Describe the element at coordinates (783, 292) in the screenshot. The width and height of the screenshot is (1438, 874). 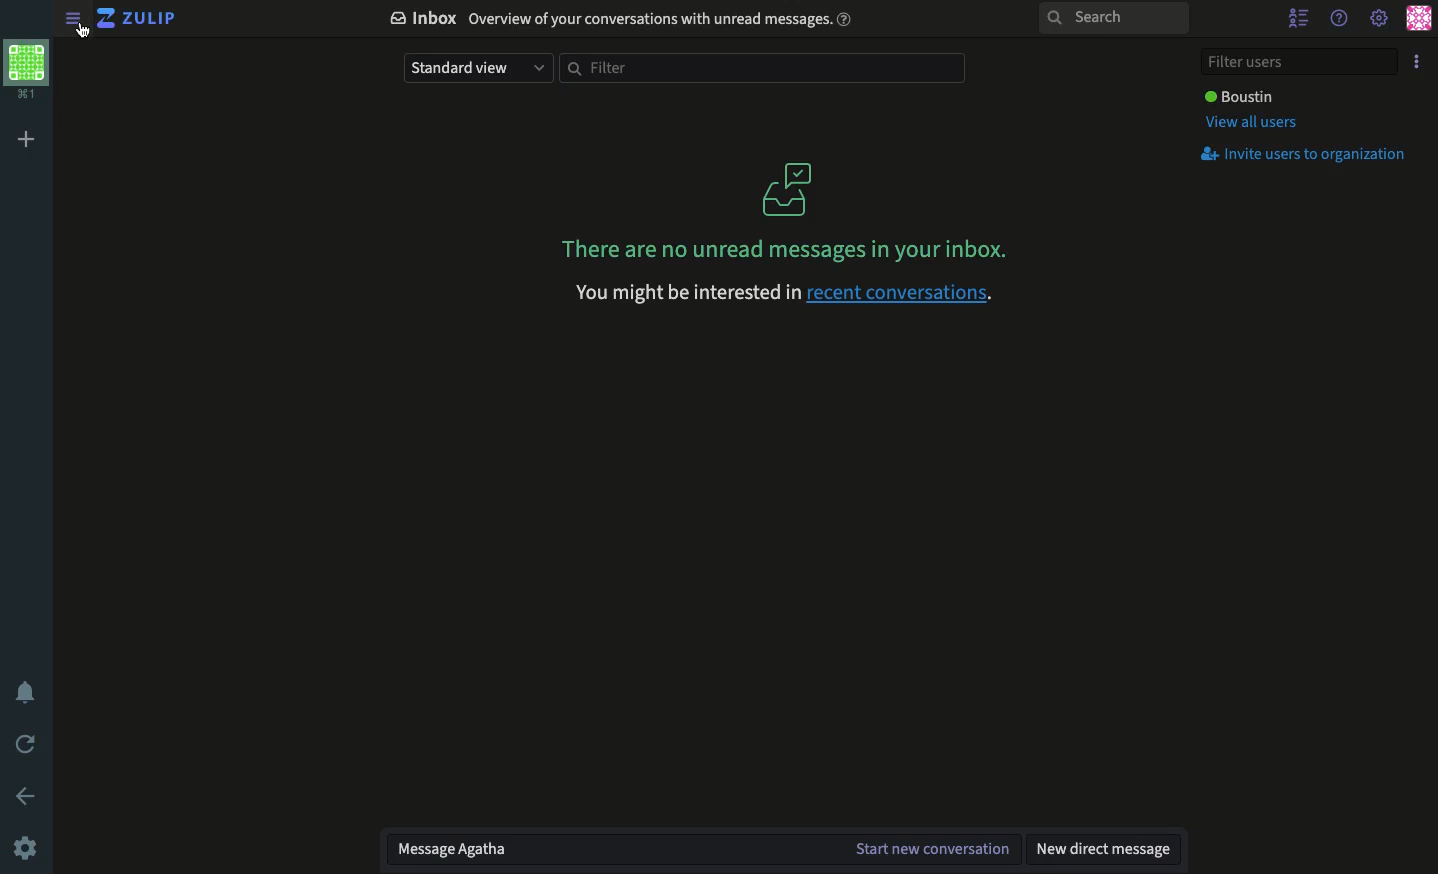
I see `recent conversations` at that location.